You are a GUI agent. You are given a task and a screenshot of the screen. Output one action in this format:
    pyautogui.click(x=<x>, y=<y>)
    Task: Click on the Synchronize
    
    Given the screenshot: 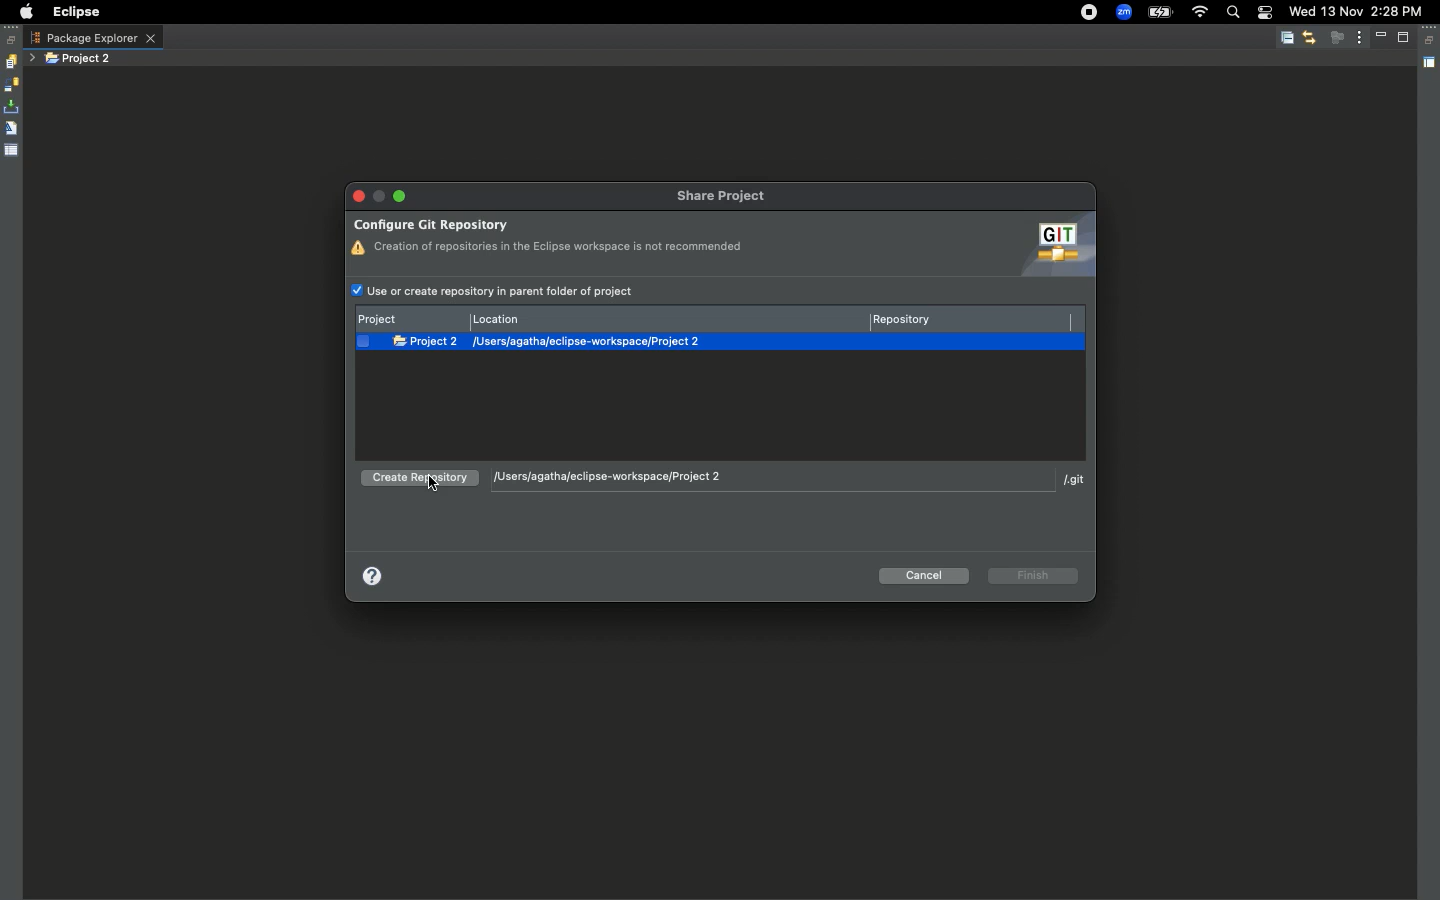 What is the action you would take?
    pyautogui.click(x=11, y=85)
    